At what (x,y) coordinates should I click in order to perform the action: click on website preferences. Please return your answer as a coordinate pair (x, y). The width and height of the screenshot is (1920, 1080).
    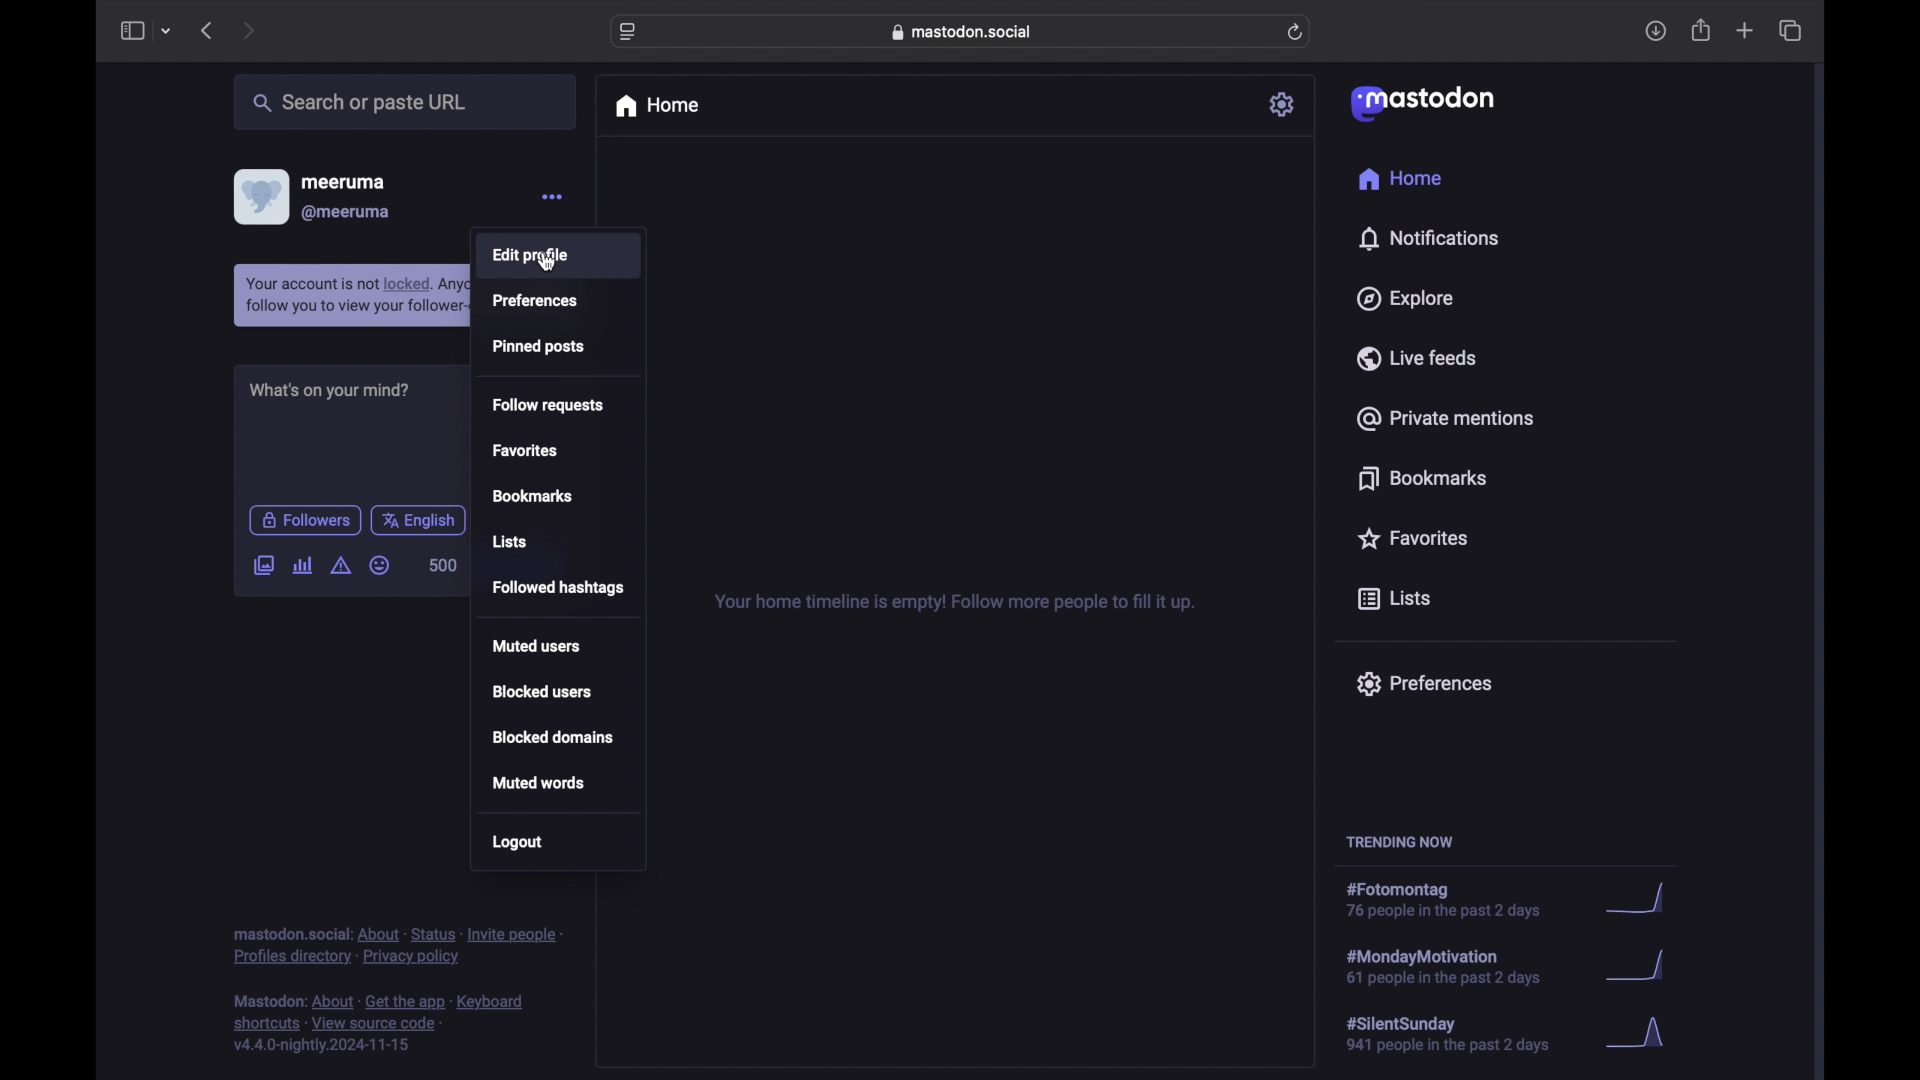
    Looking at the image, I should click on (626, 33).